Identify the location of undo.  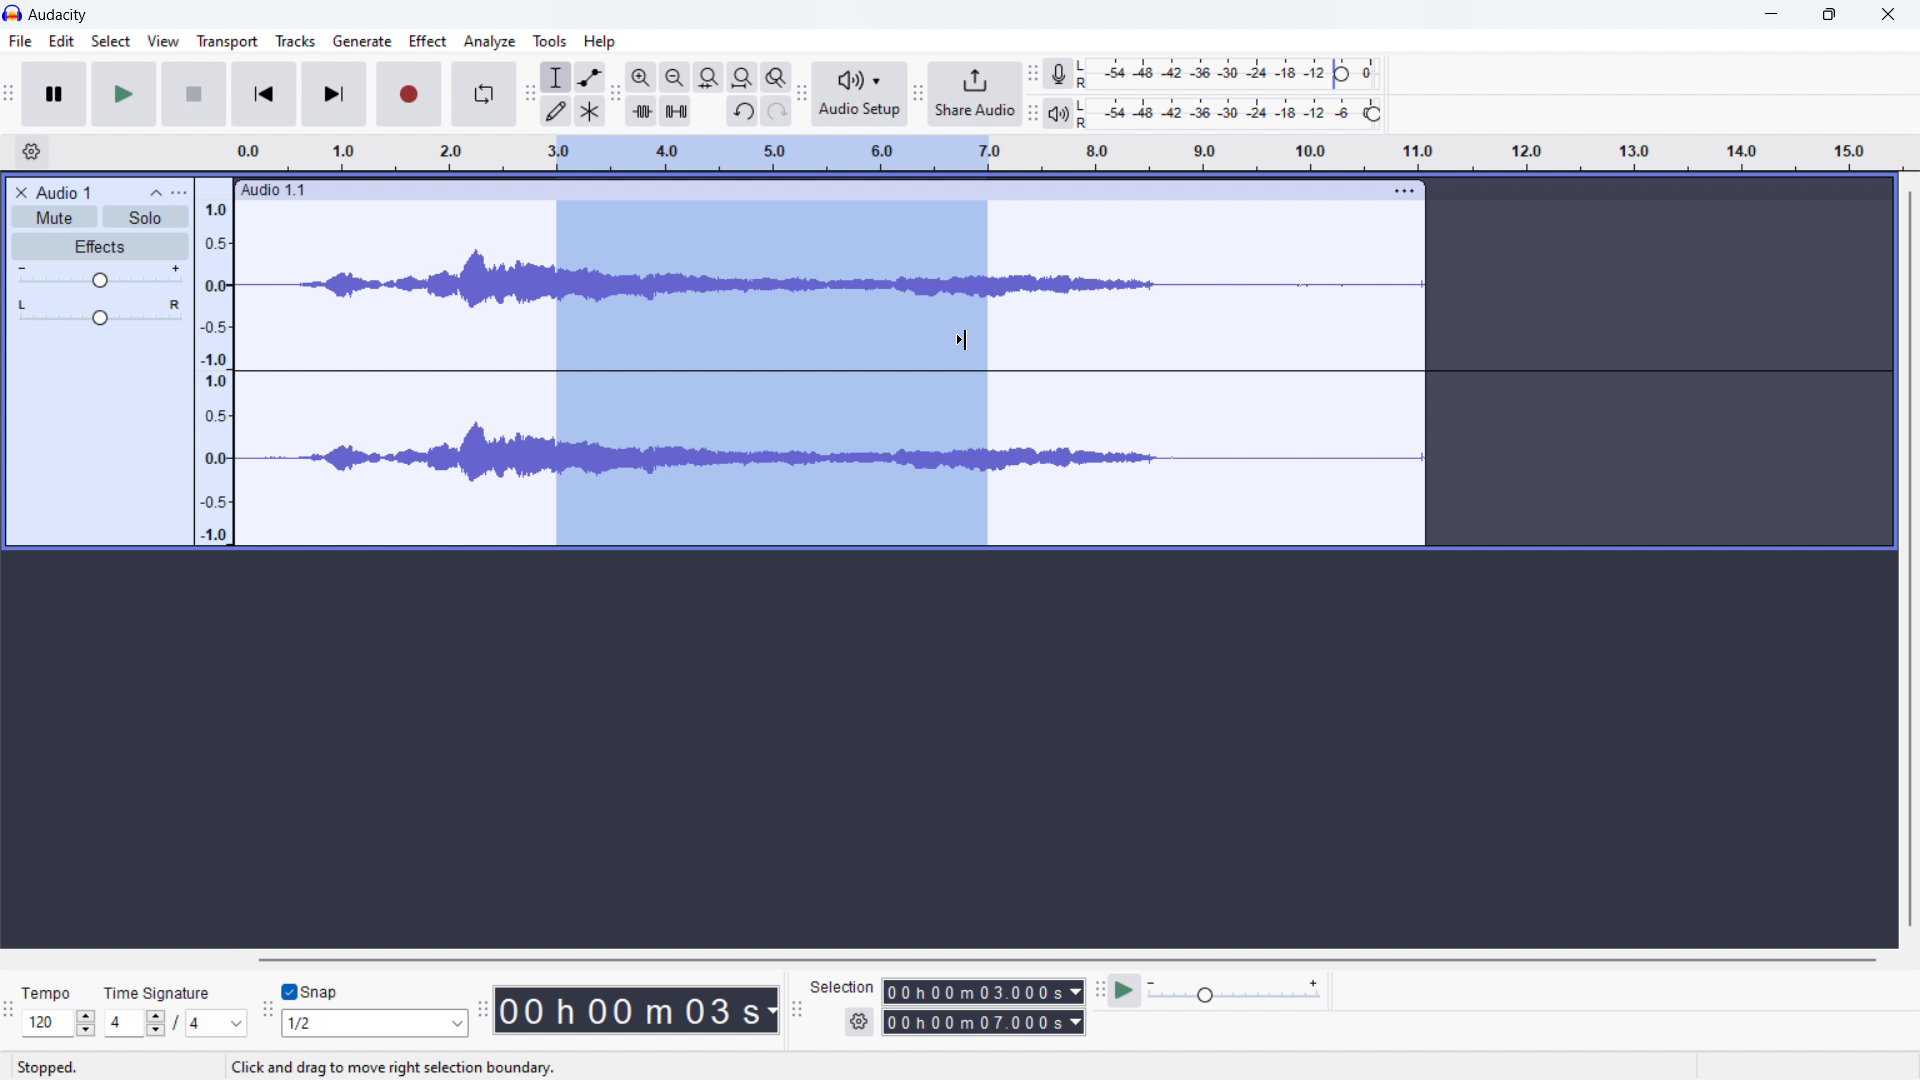
(743, 110).